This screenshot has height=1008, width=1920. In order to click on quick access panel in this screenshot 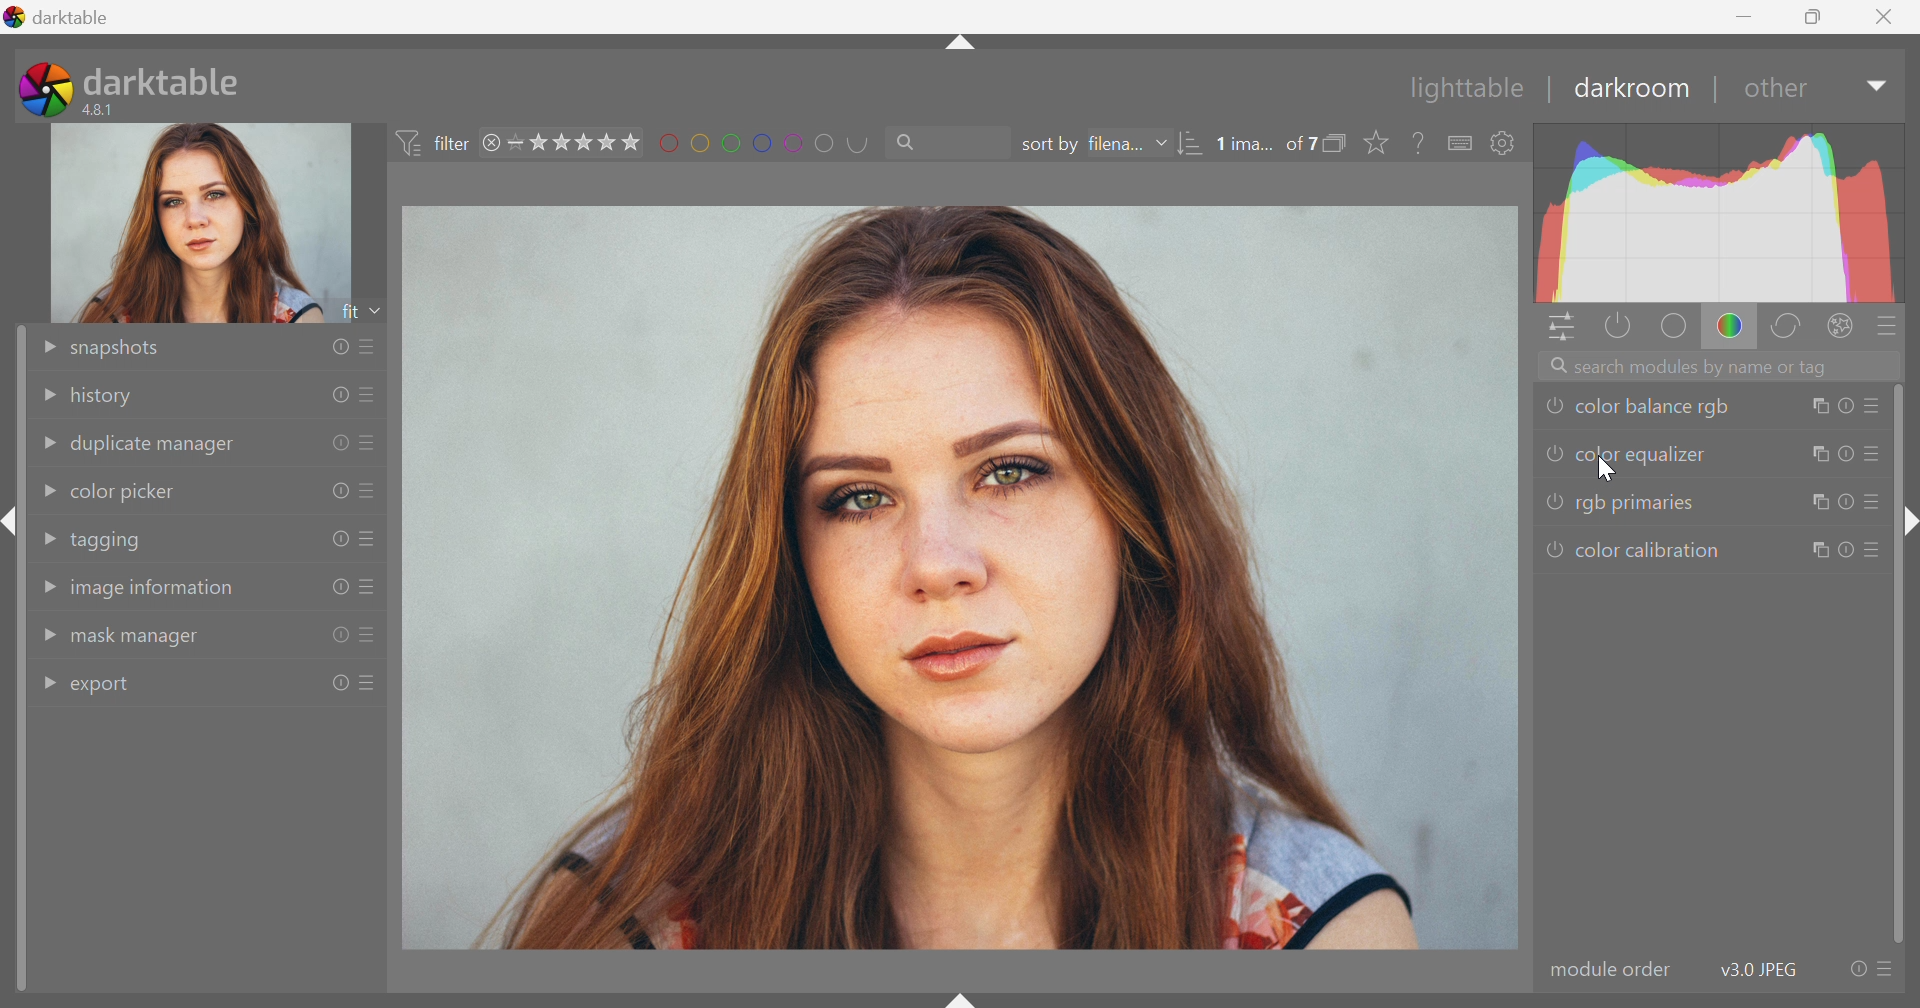, I will do `click(1557, 328)`.